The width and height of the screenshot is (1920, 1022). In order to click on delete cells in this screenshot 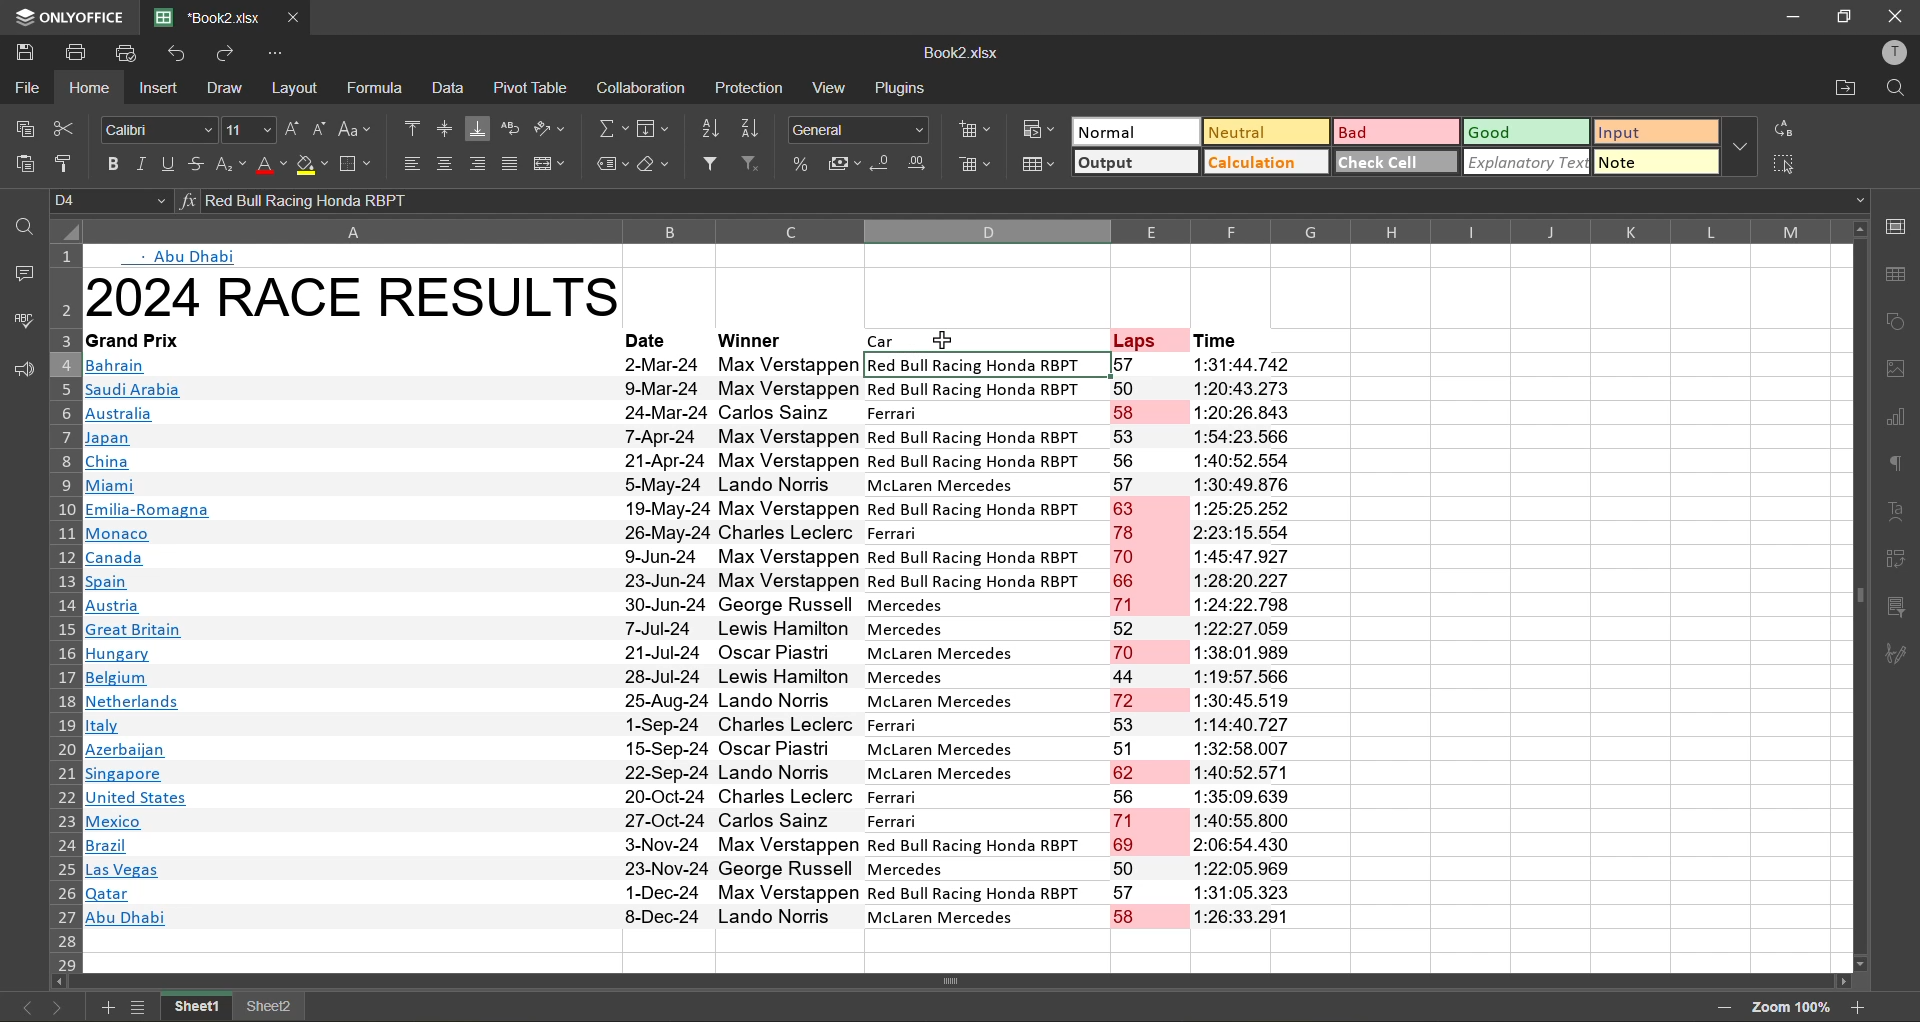, I will do `click(976, 163)`.